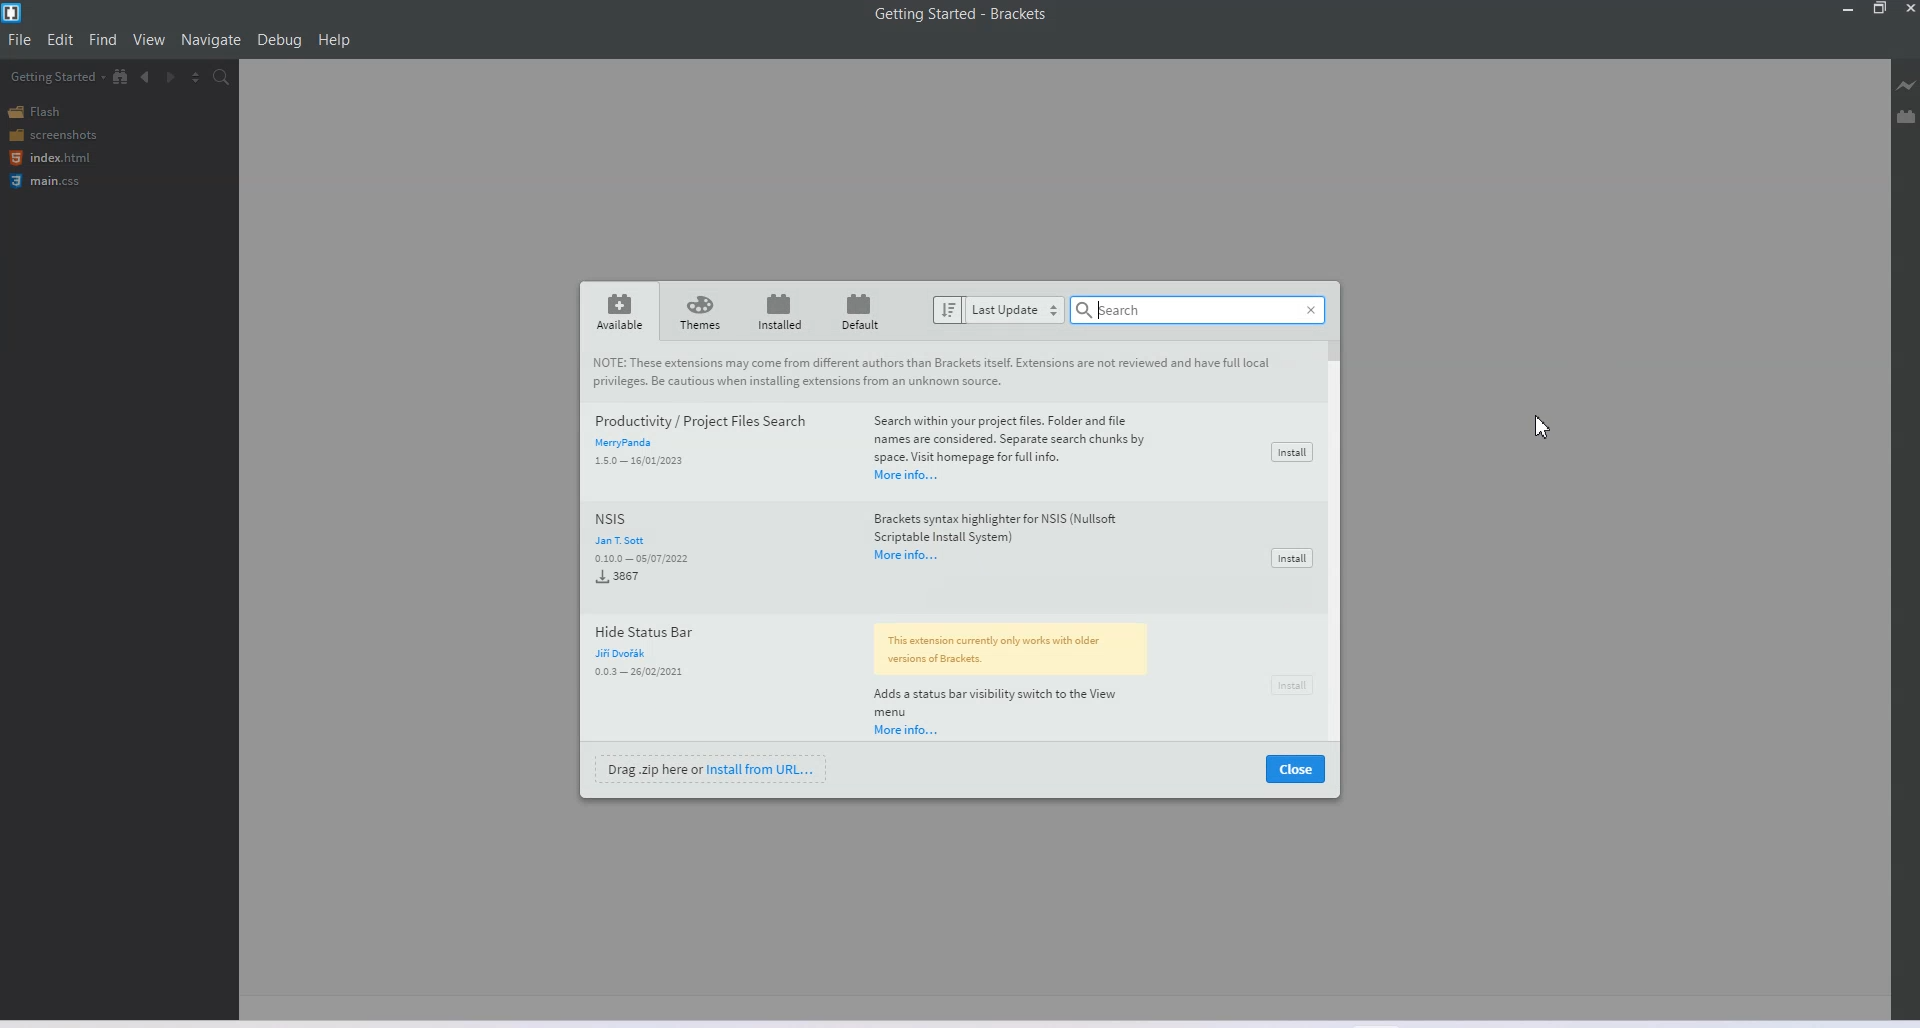 The width and height of the screenshot is (1920, 1028). I want to click on Navigate Forwards, so click(171, 78).